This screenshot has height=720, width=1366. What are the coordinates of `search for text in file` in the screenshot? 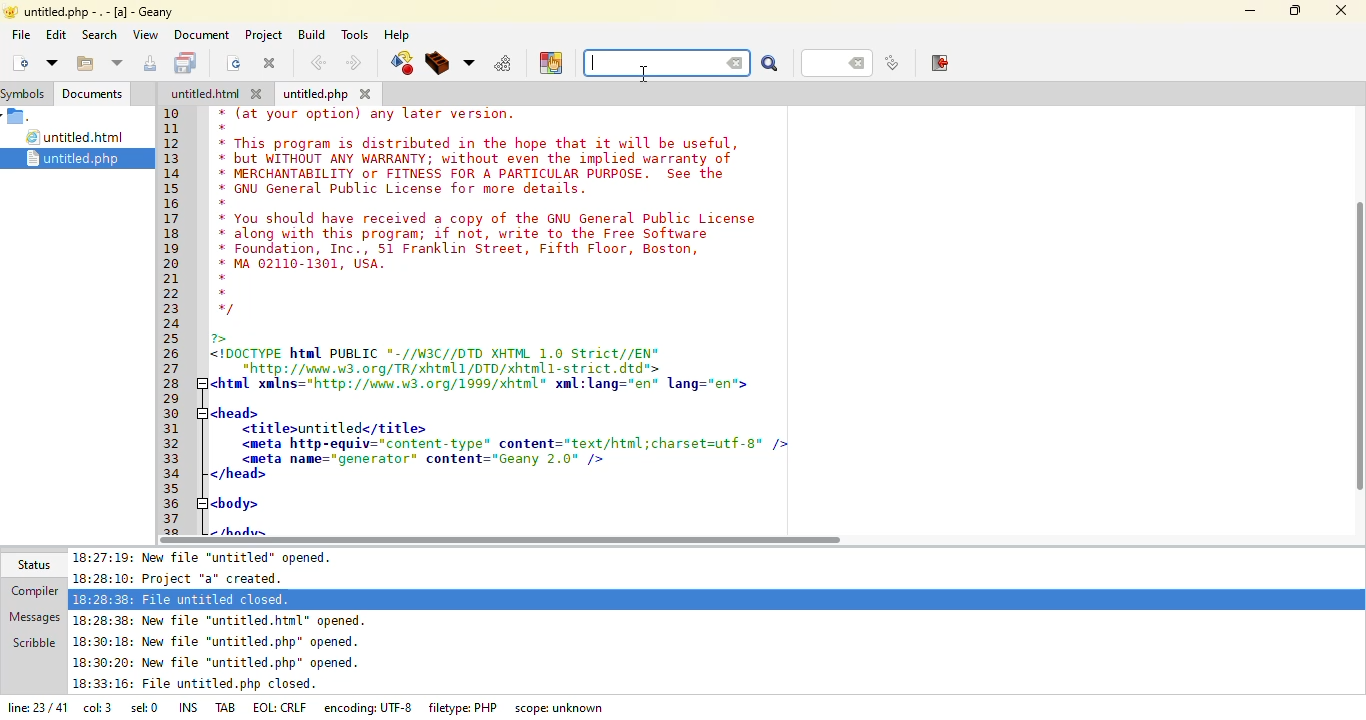 It's located at (656, 63).